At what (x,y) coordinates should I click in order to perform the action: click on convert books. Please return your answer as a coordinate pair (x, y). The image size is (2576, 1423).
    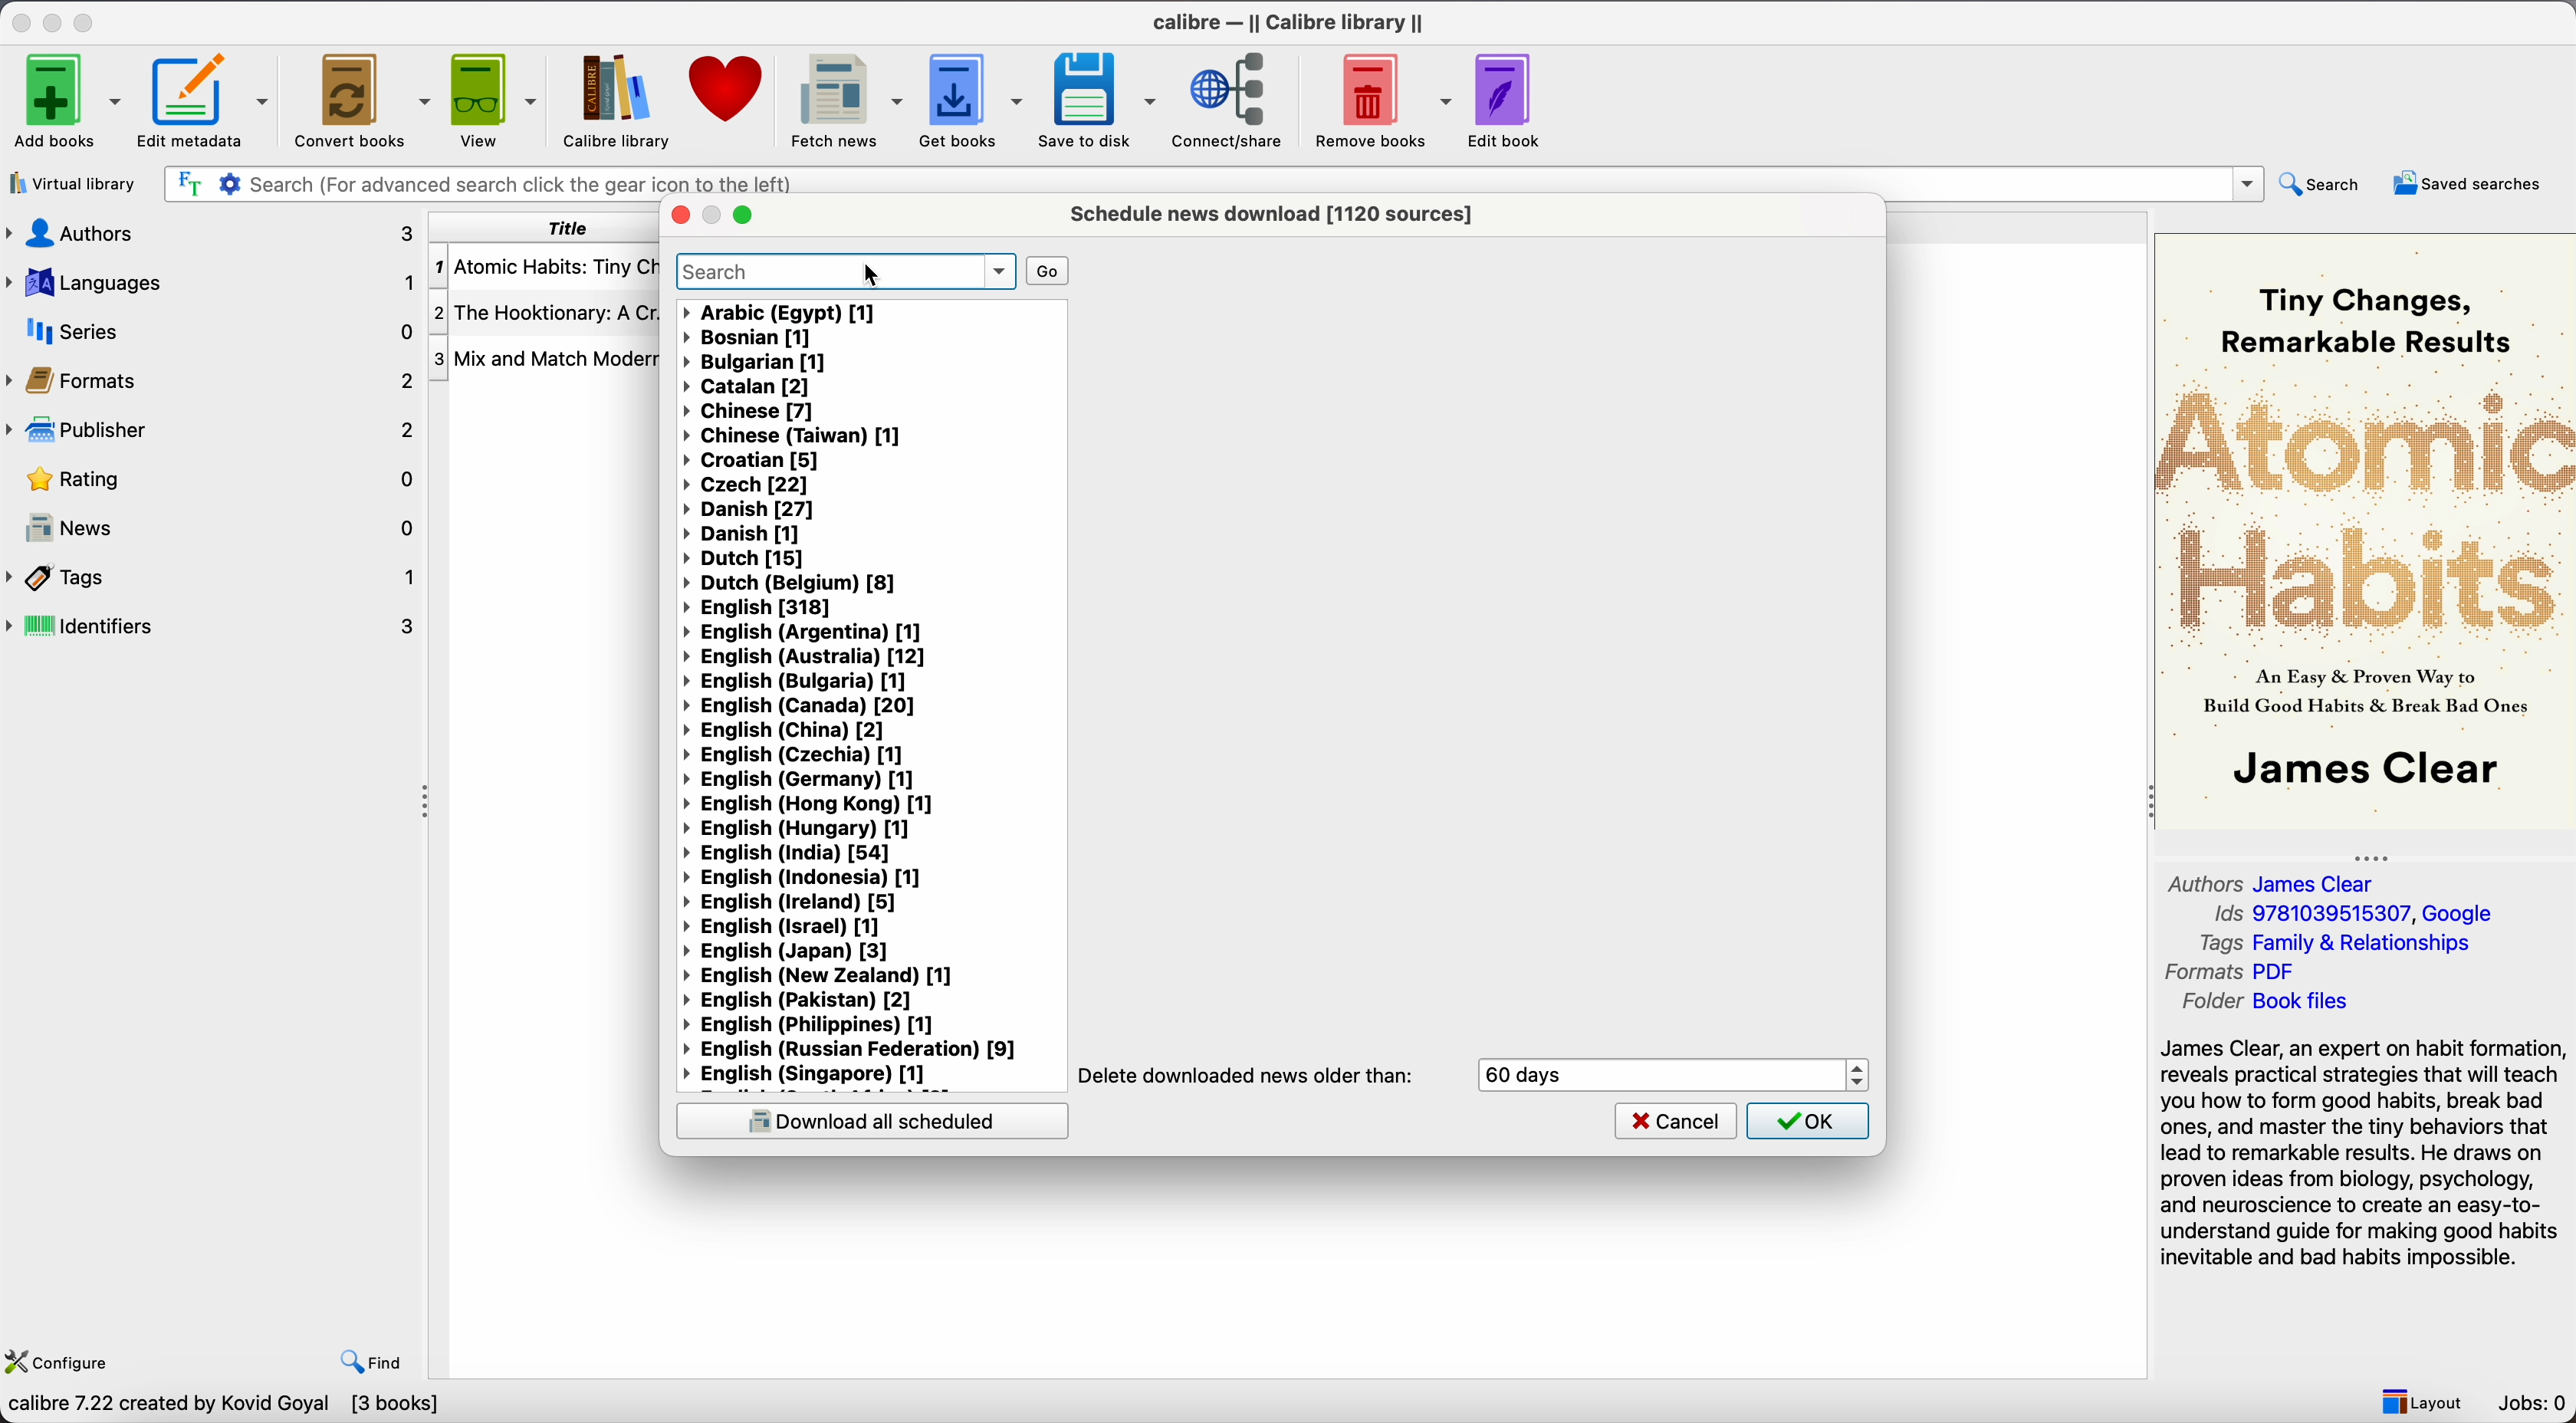
    Looking at the image, I should click on (360, 98).